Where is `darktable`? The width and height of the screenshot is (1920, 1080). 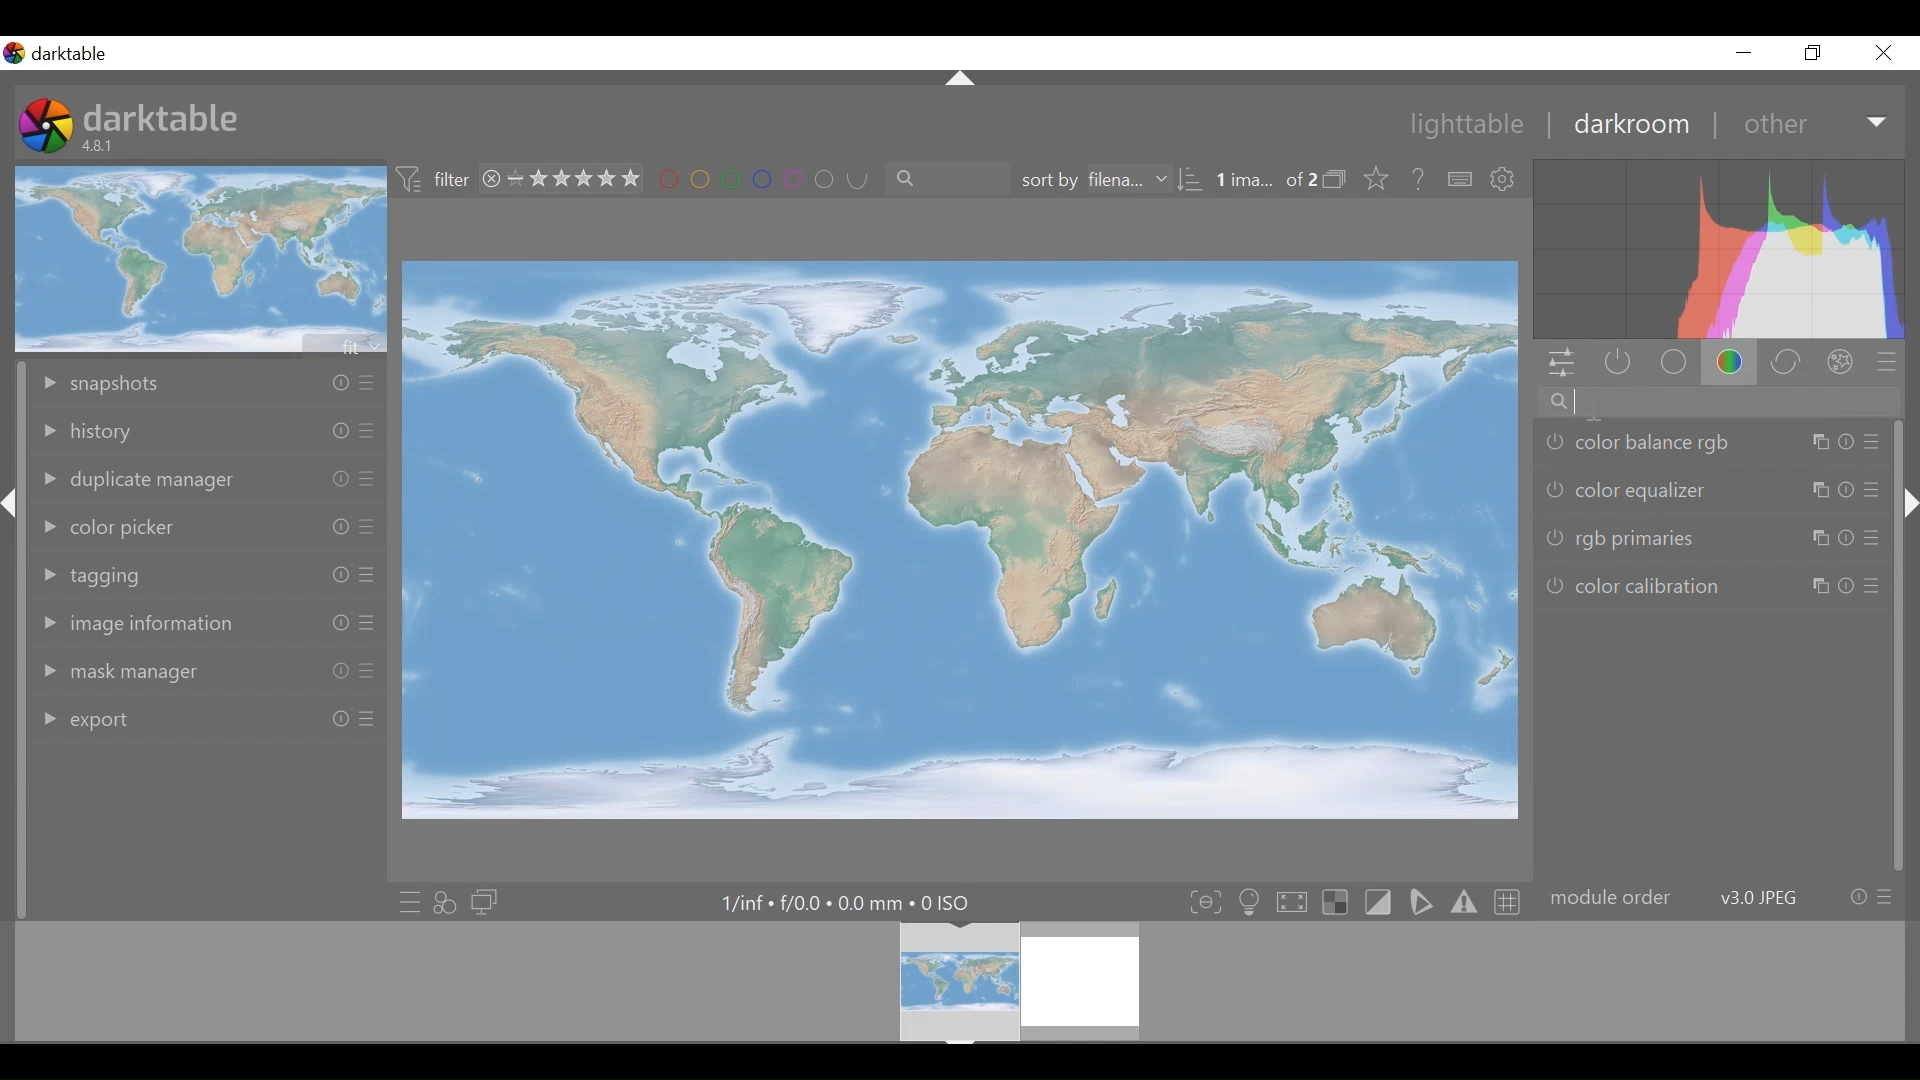 darktable is located at coordinates (161, 117).